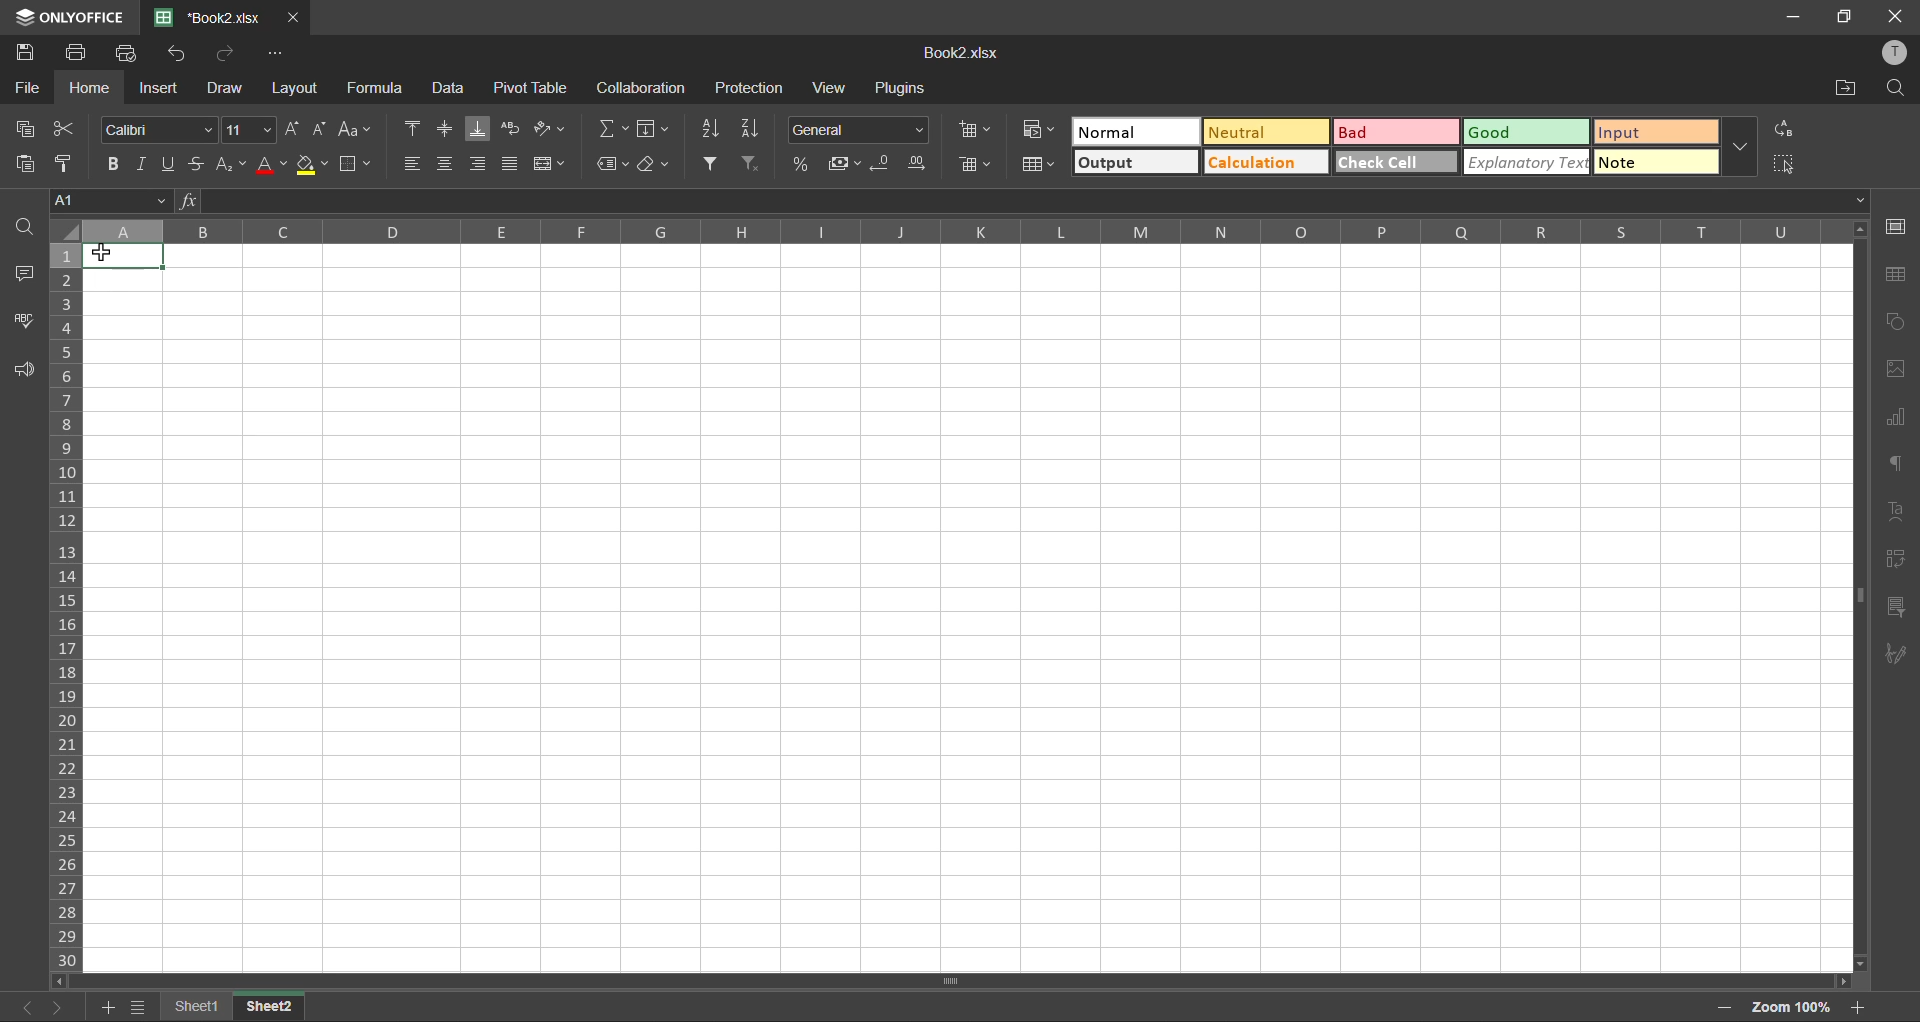  Describe the element at coordinates (617, 128) in the screenshot. I see `summation` at that location.